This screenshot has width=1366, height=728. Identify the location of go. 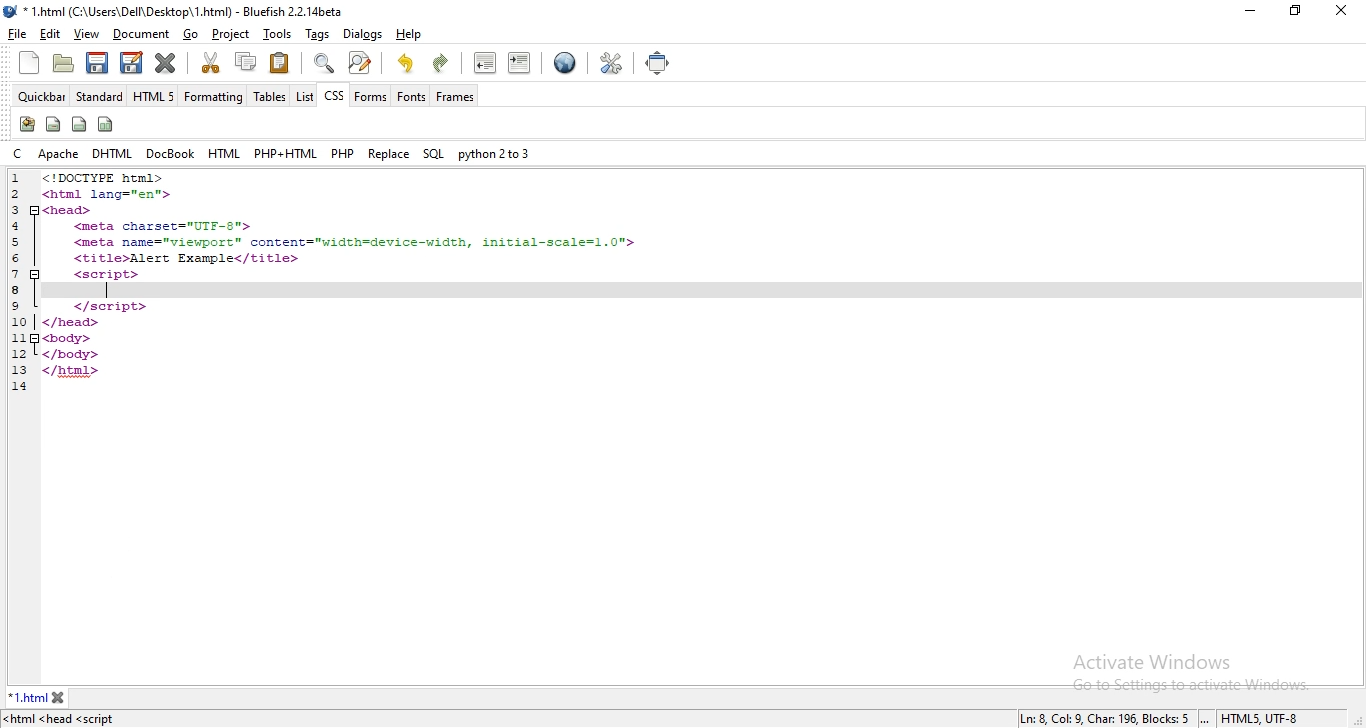
(191, 35).